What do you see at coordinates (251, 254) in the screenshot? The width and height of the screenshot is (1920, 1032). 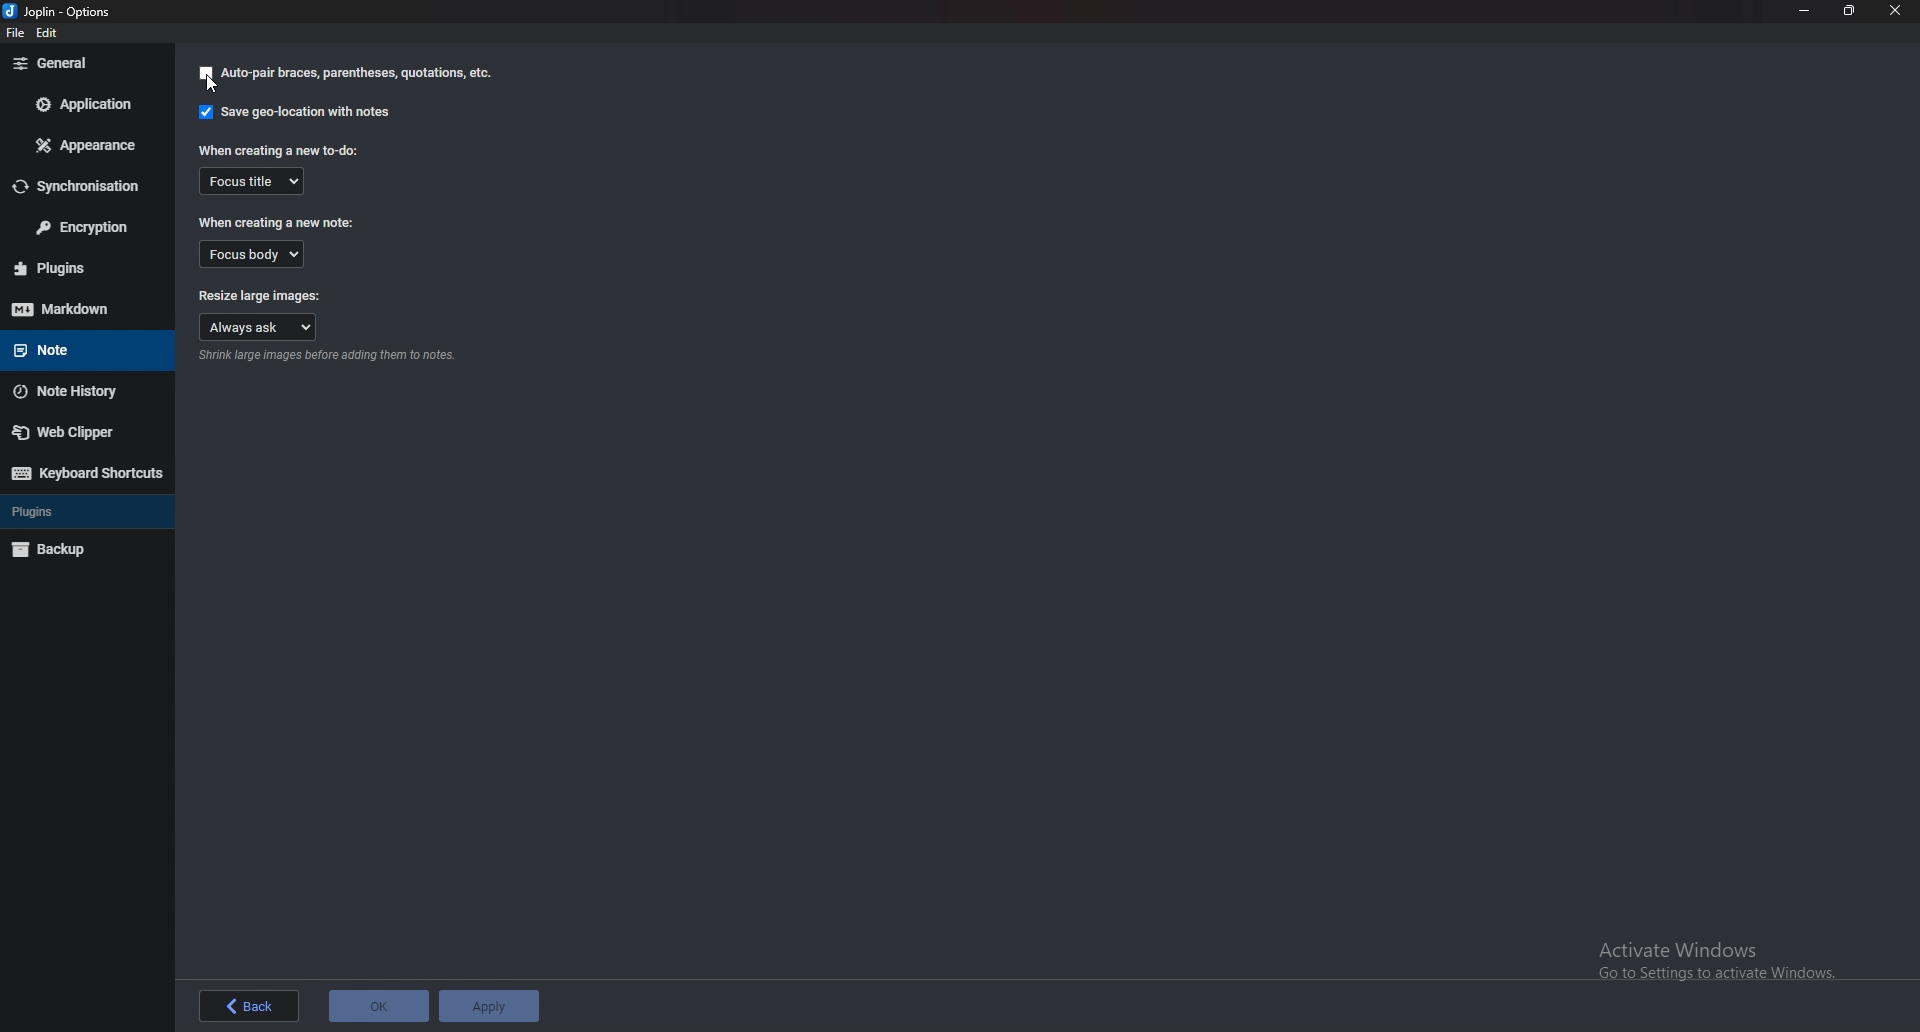 I see `Focus body` at bounding box center [251, 254].